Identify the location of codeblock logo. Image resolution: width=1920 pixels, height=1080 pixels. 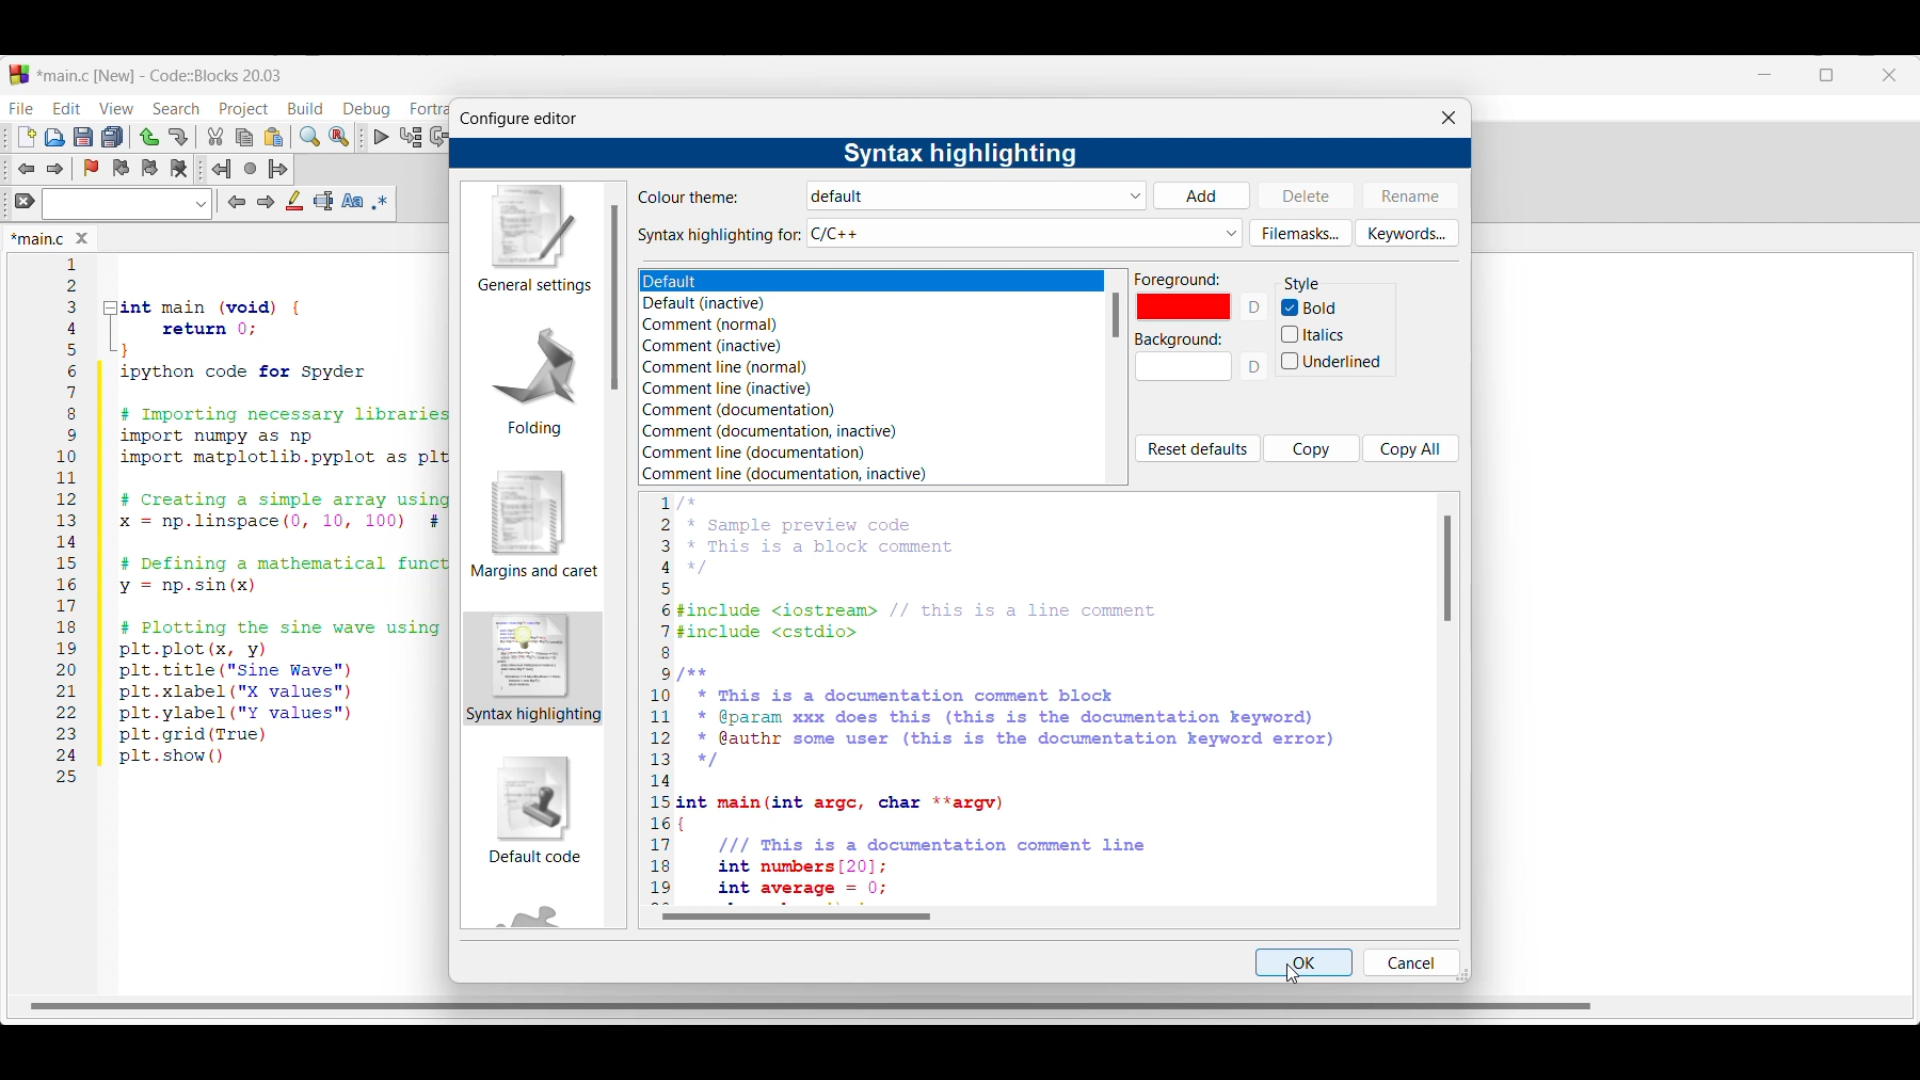
(19, 75).